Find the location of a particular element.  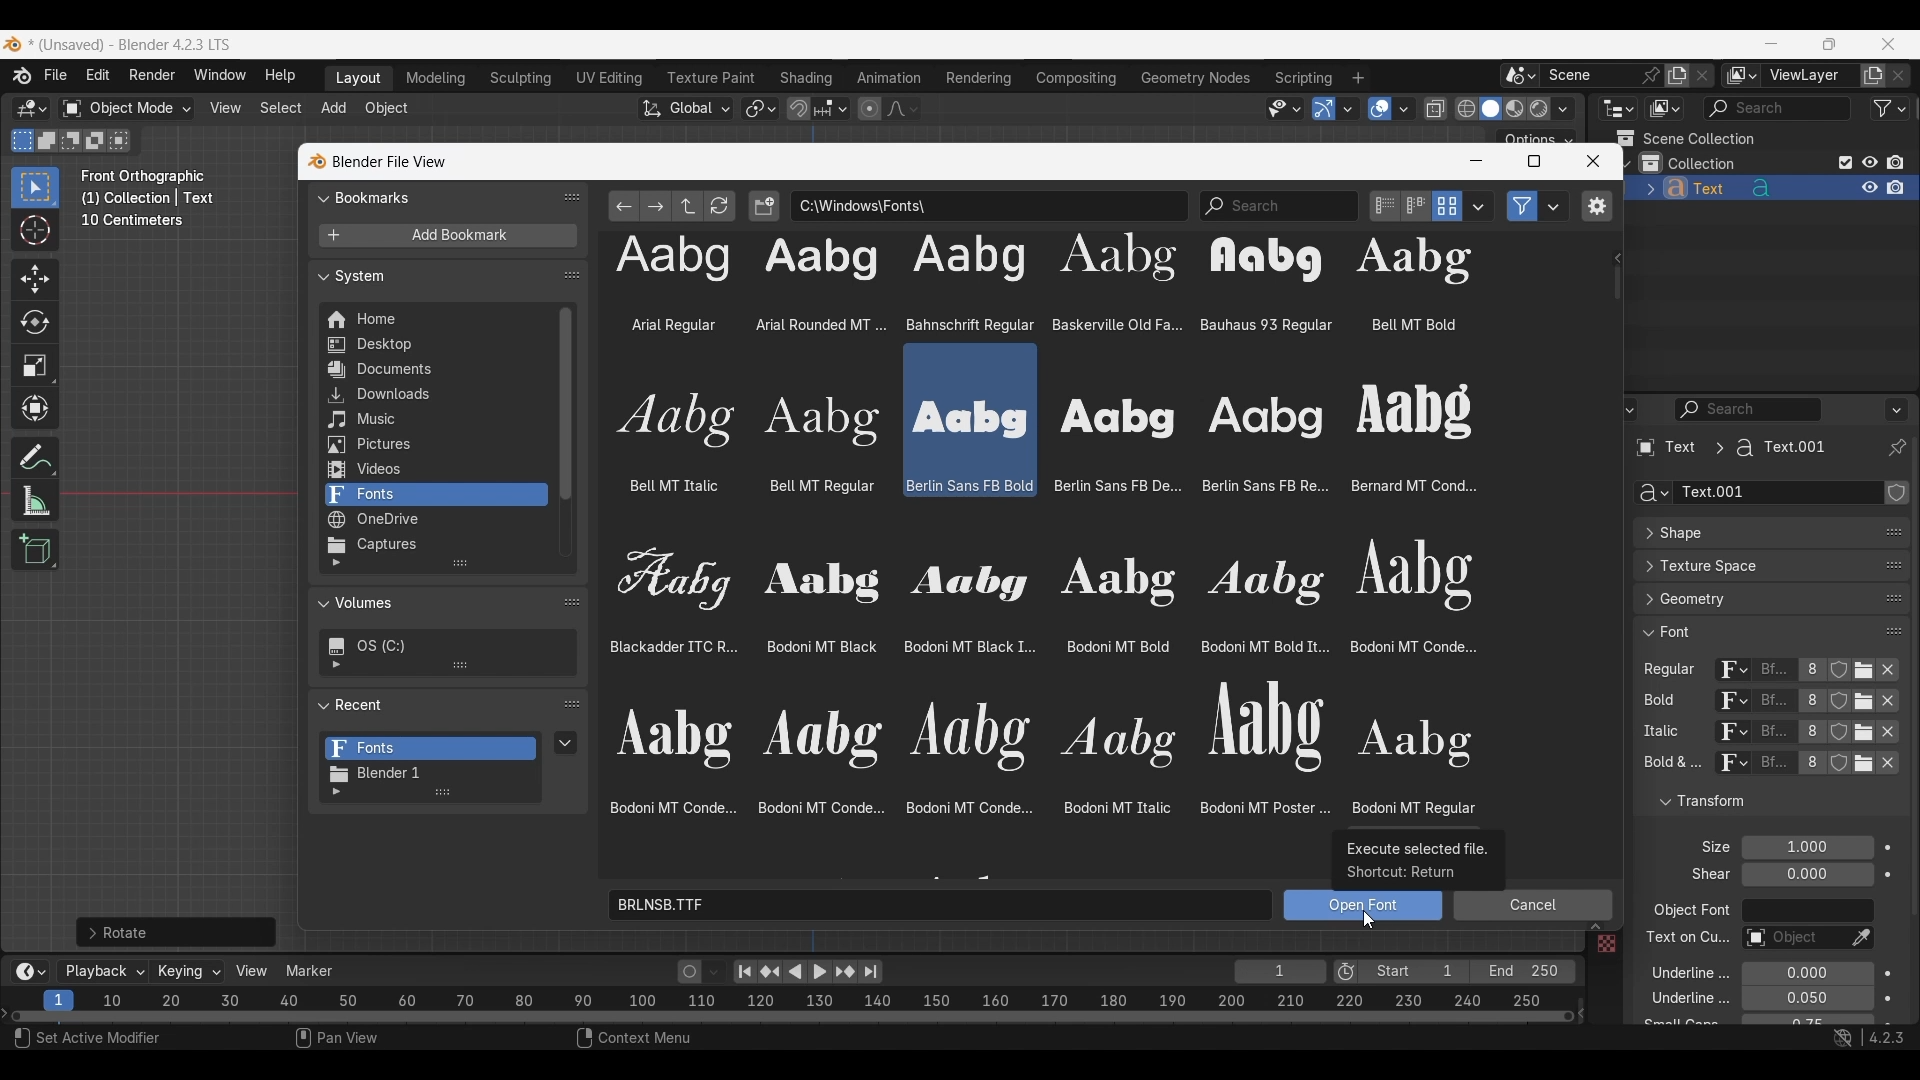

Jump to endpoint is located at coordinates (745, 972).